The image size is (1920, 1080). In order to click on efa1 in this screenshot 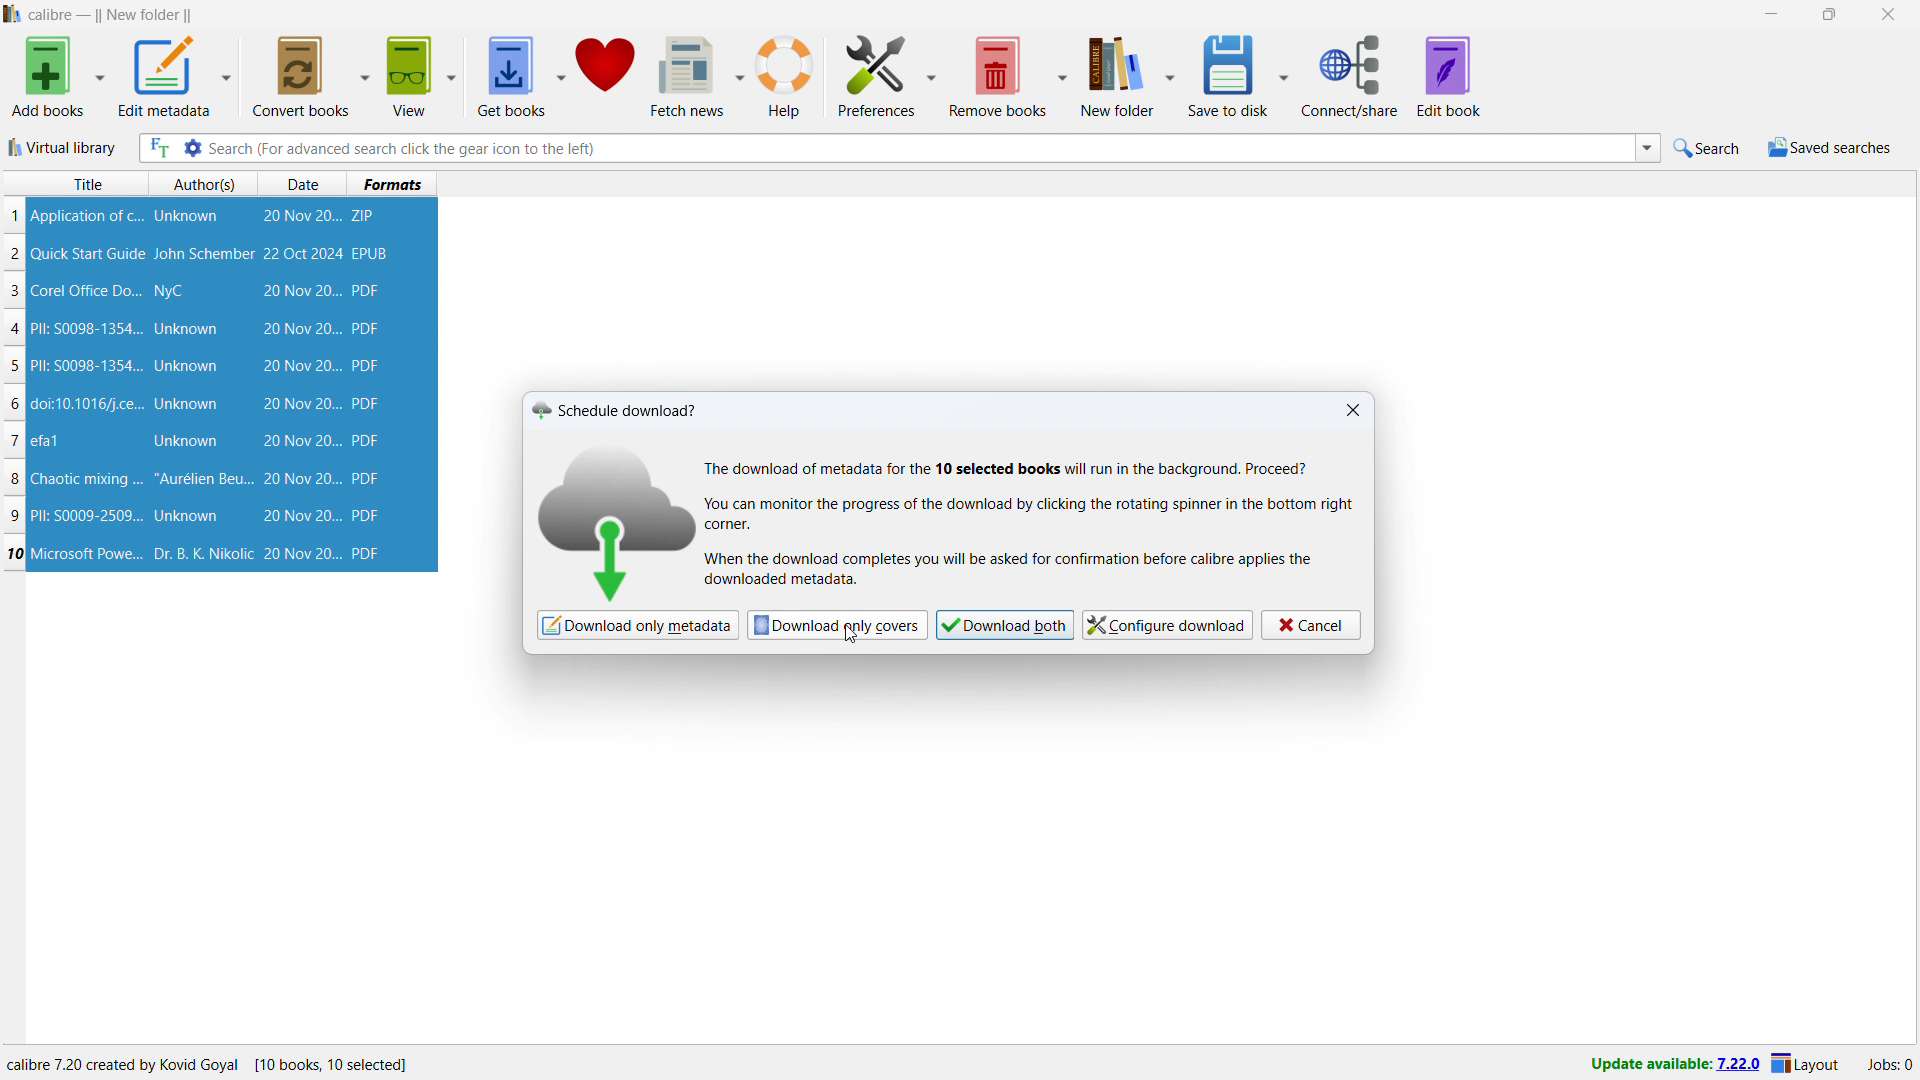, I will do `click(47, 441)`.